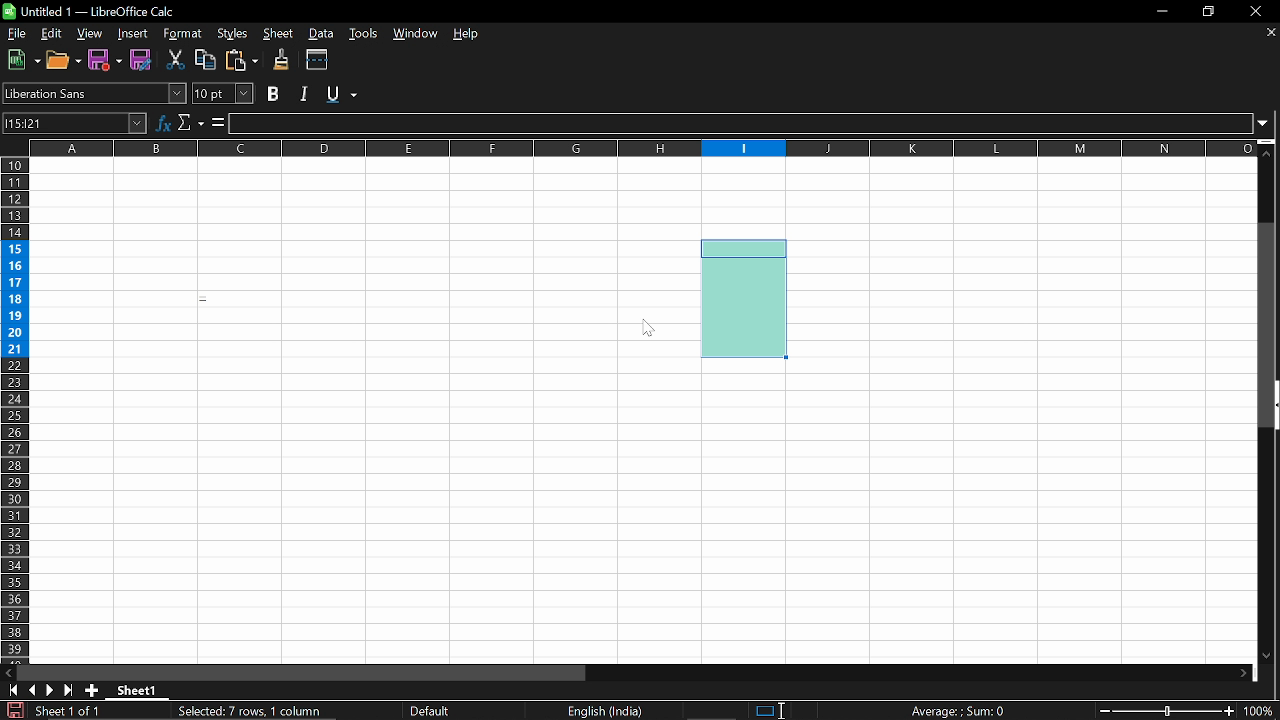  What do you see at coordinates (283, 60) in the screenshot?
I see `Clone` at bounding box center [283, 60].